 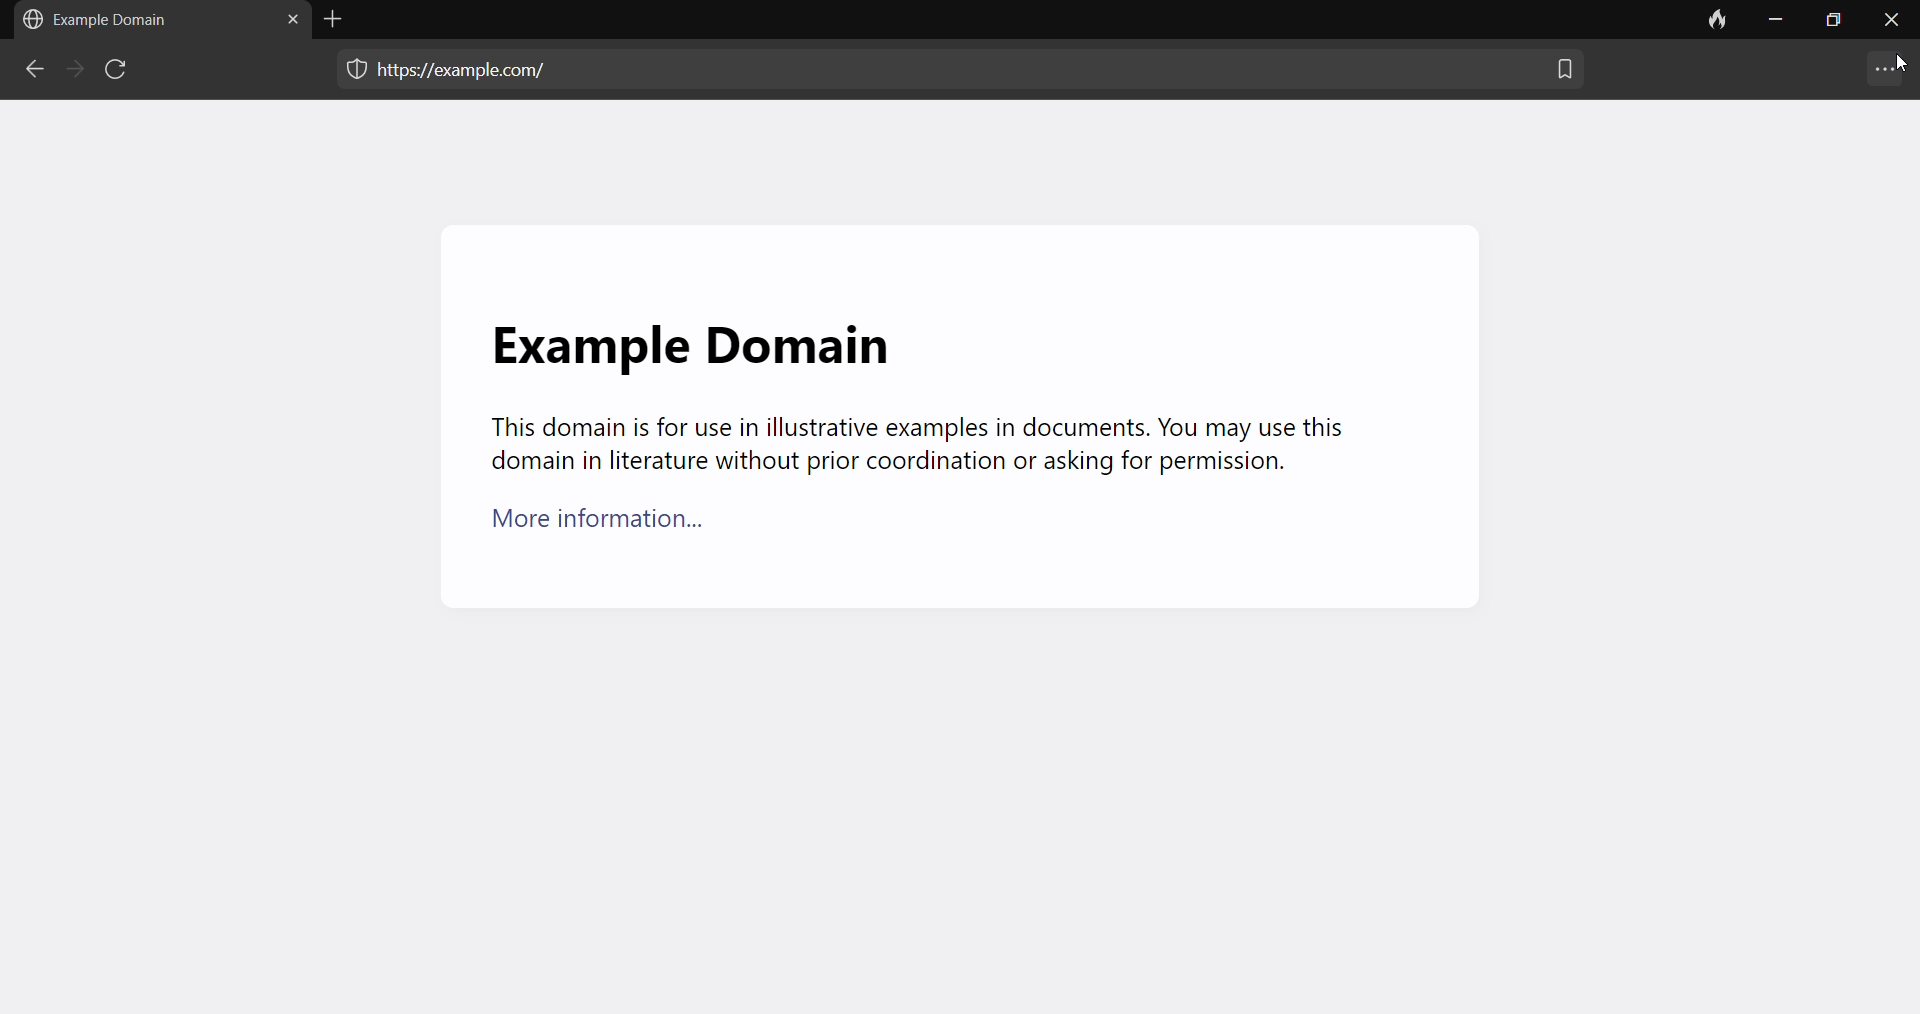 I want to click on This domain is for use in illustrative examples in documents. You may use this
domain in literature without prior coordination or asking for permission., so click(x=914, y=446).